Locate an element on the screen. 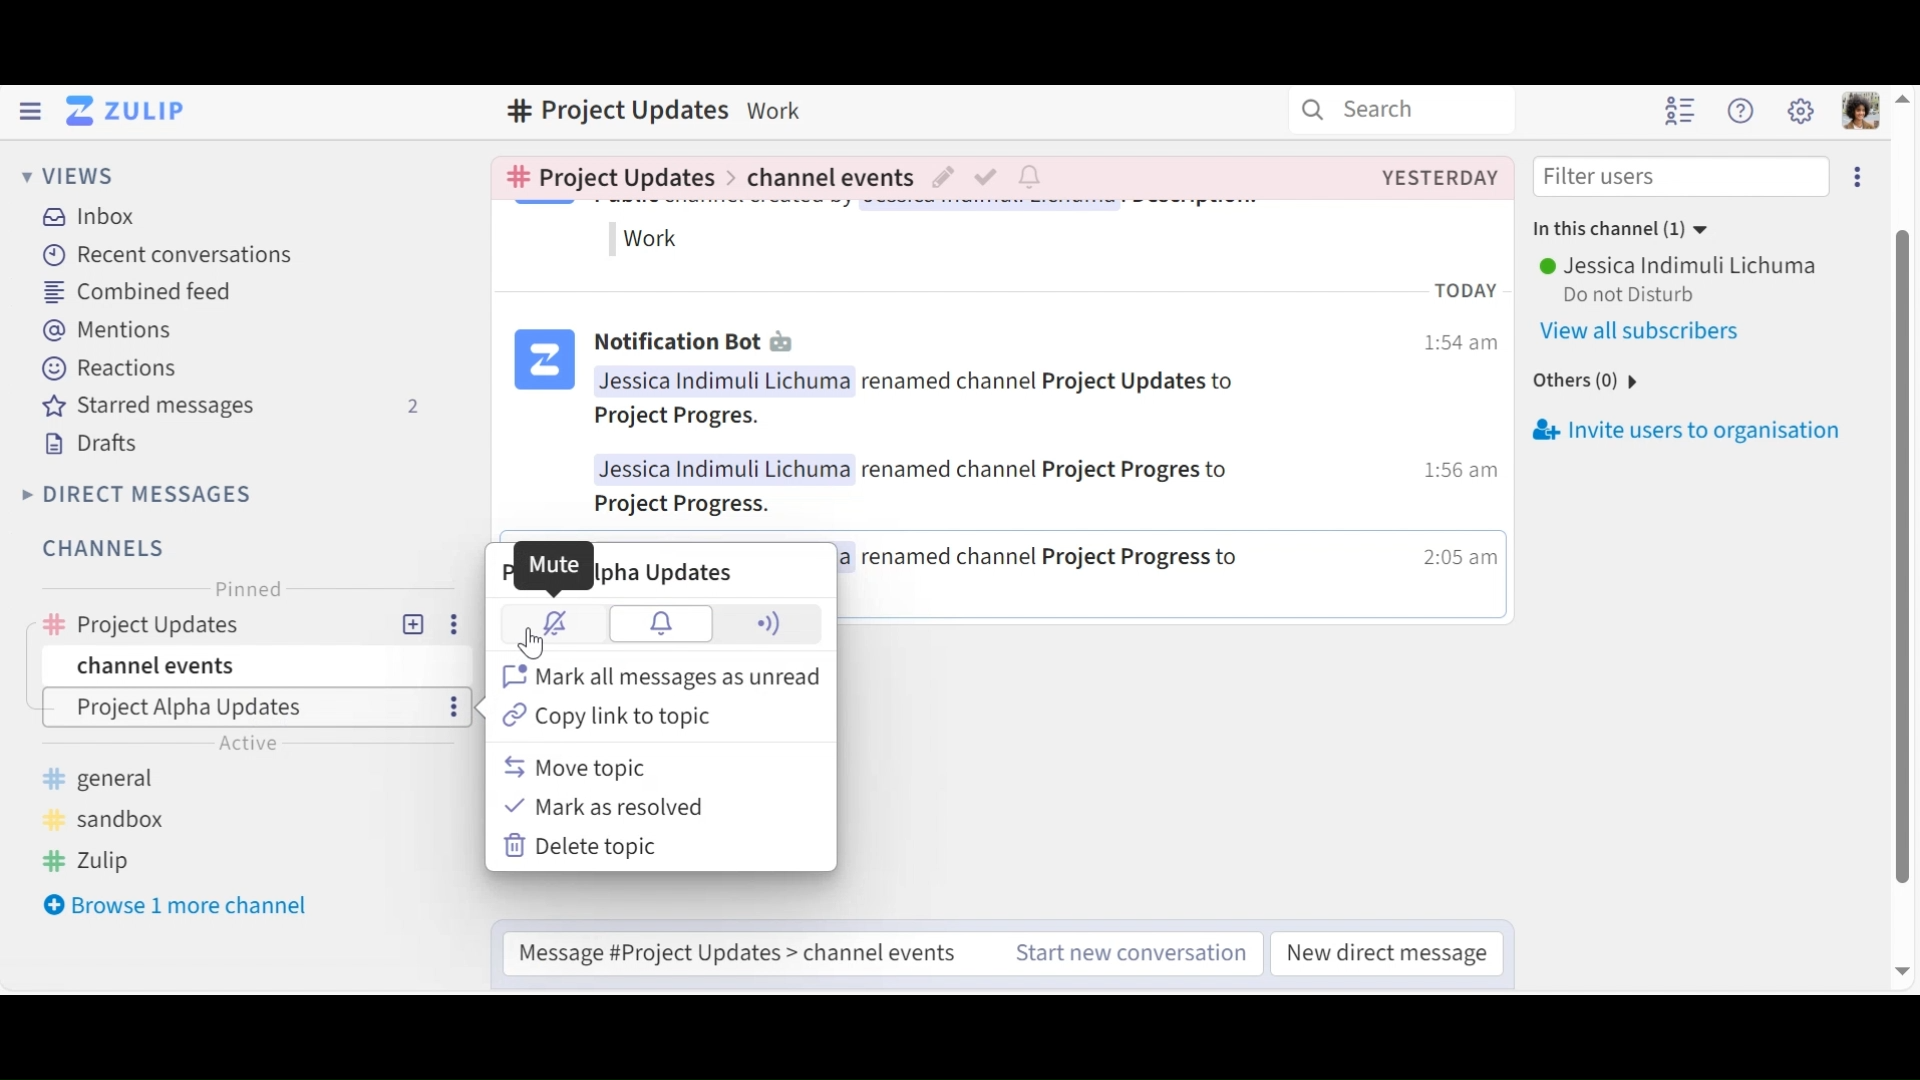 This screenshot has width=1920, height=1080. Mark as resolved is located at coordinates (989, 180).